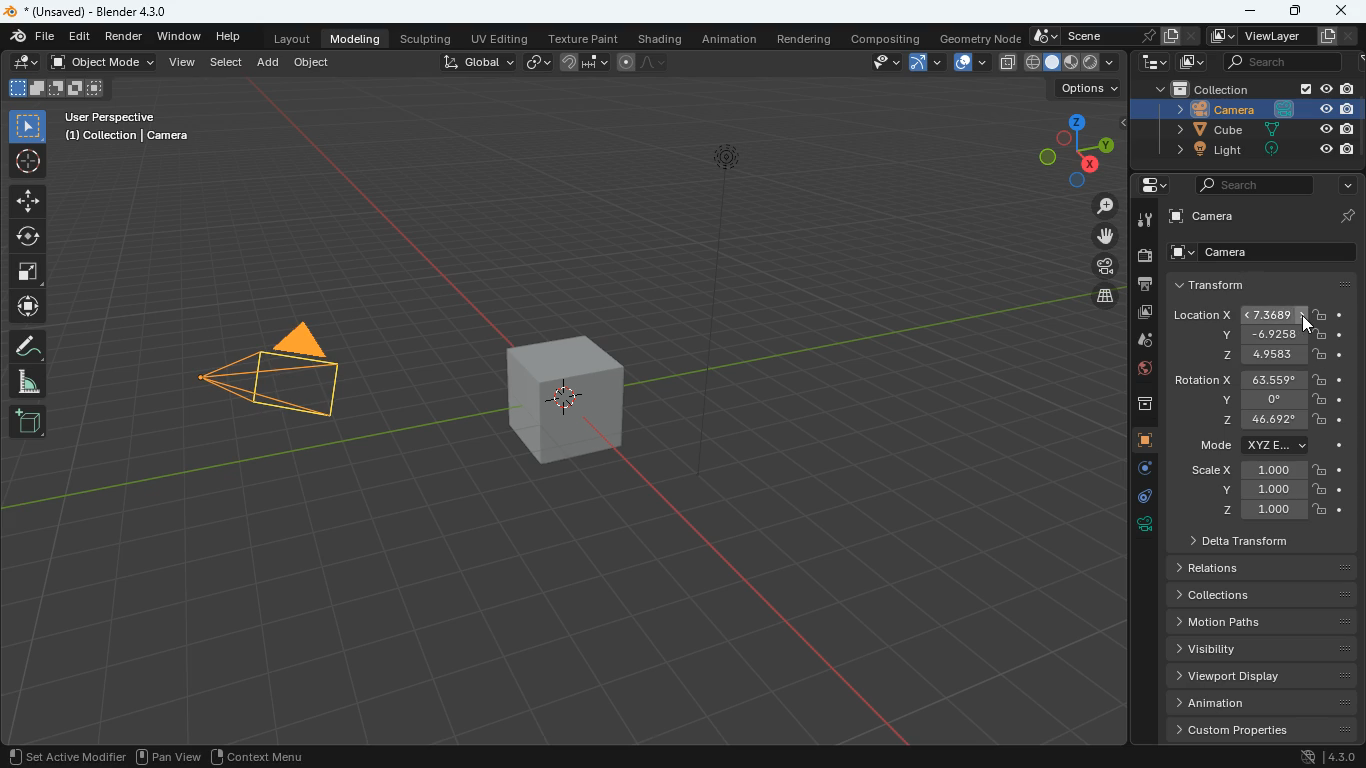  I want to click on join, so click(581, 64).